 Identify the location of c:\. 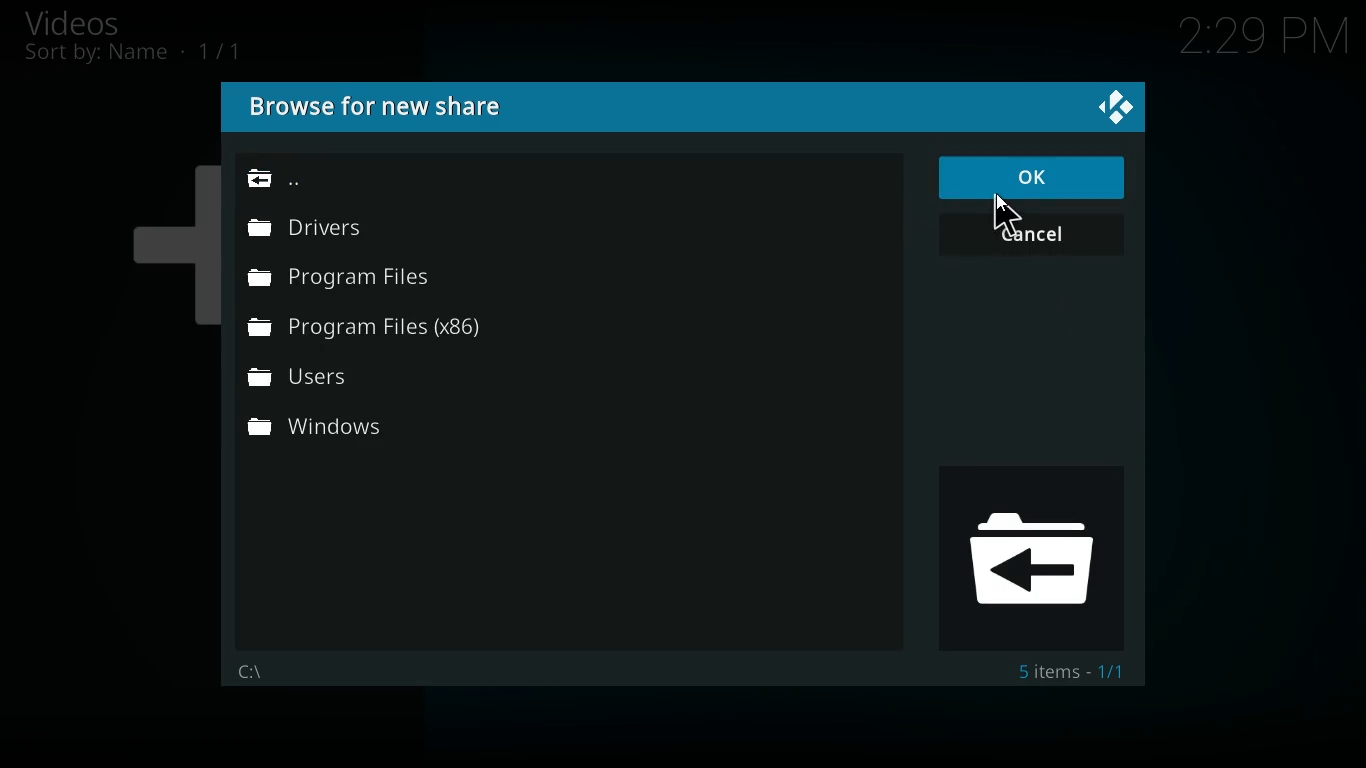
(254, 668).